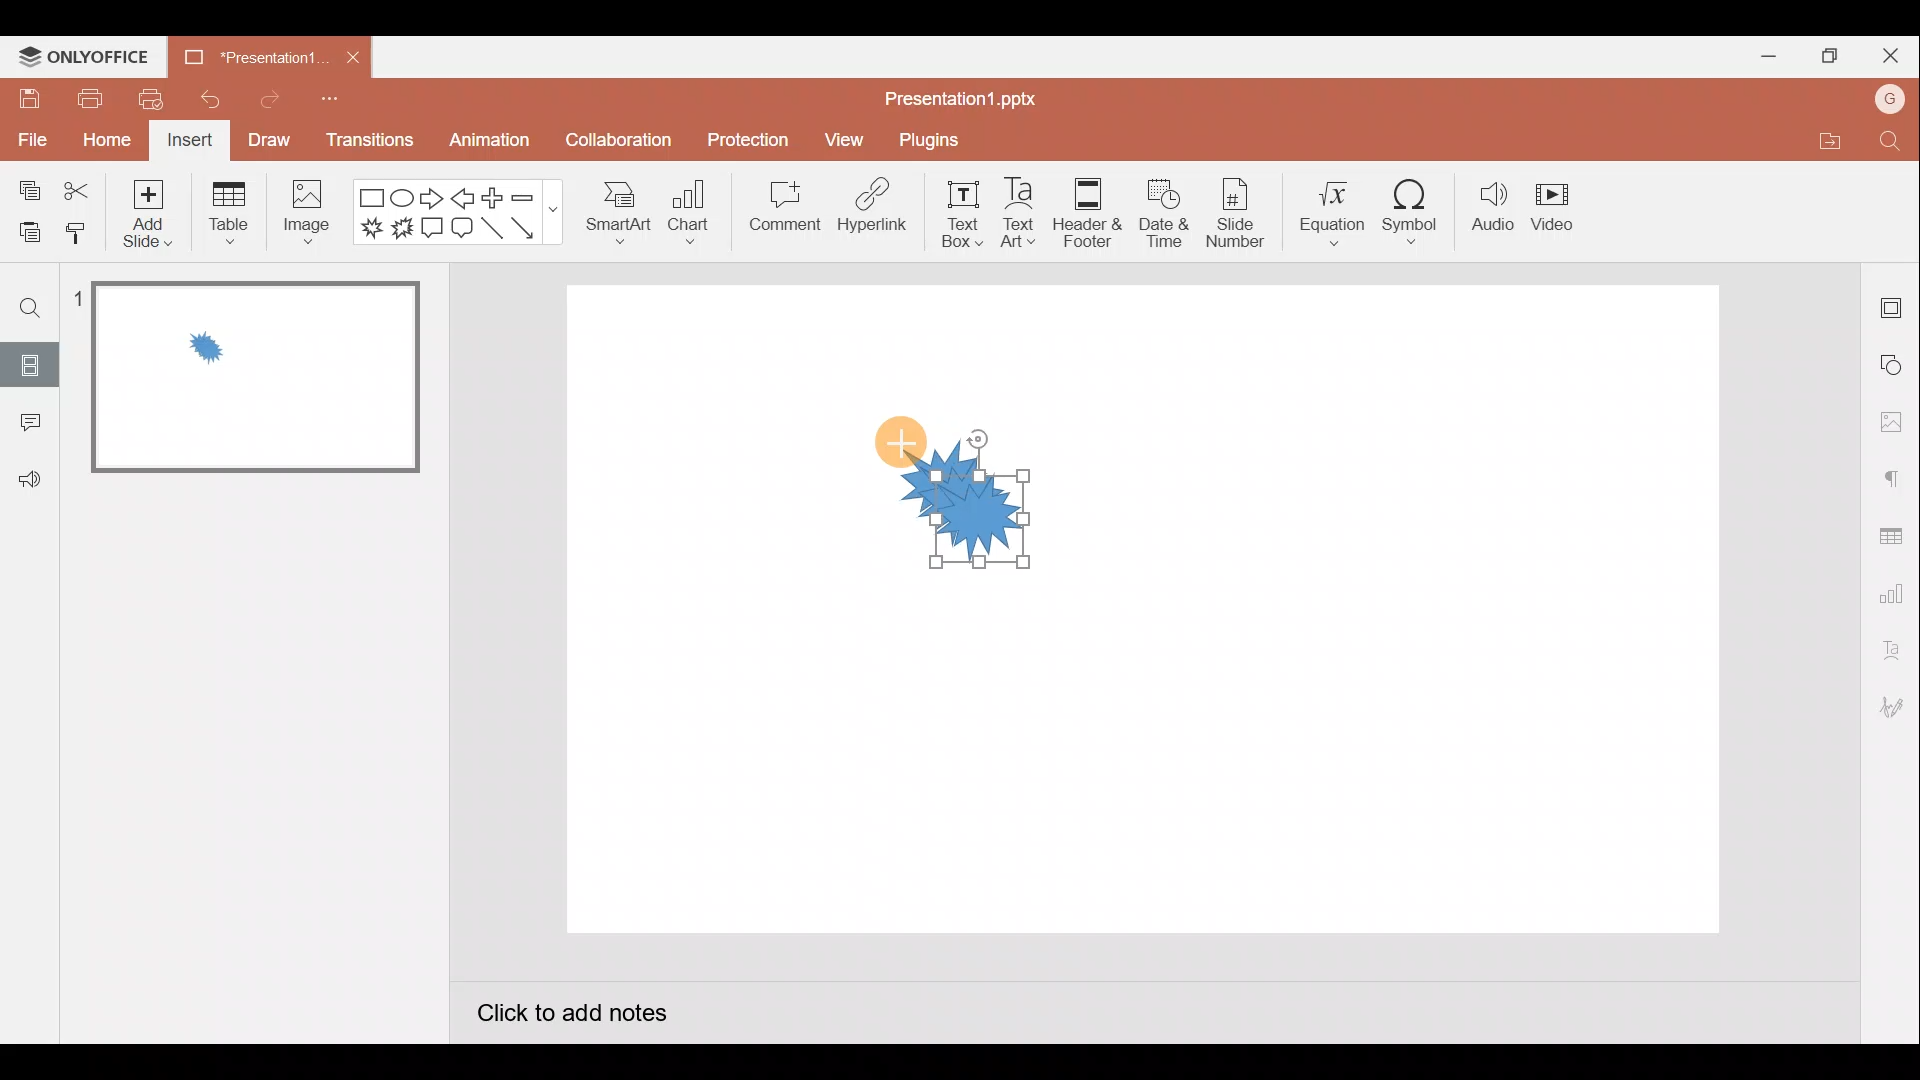 The image size is (1920, 1080). Describe the element at coordinates (404, 234) in the screenshot. I see `Explosion 2` at that location.